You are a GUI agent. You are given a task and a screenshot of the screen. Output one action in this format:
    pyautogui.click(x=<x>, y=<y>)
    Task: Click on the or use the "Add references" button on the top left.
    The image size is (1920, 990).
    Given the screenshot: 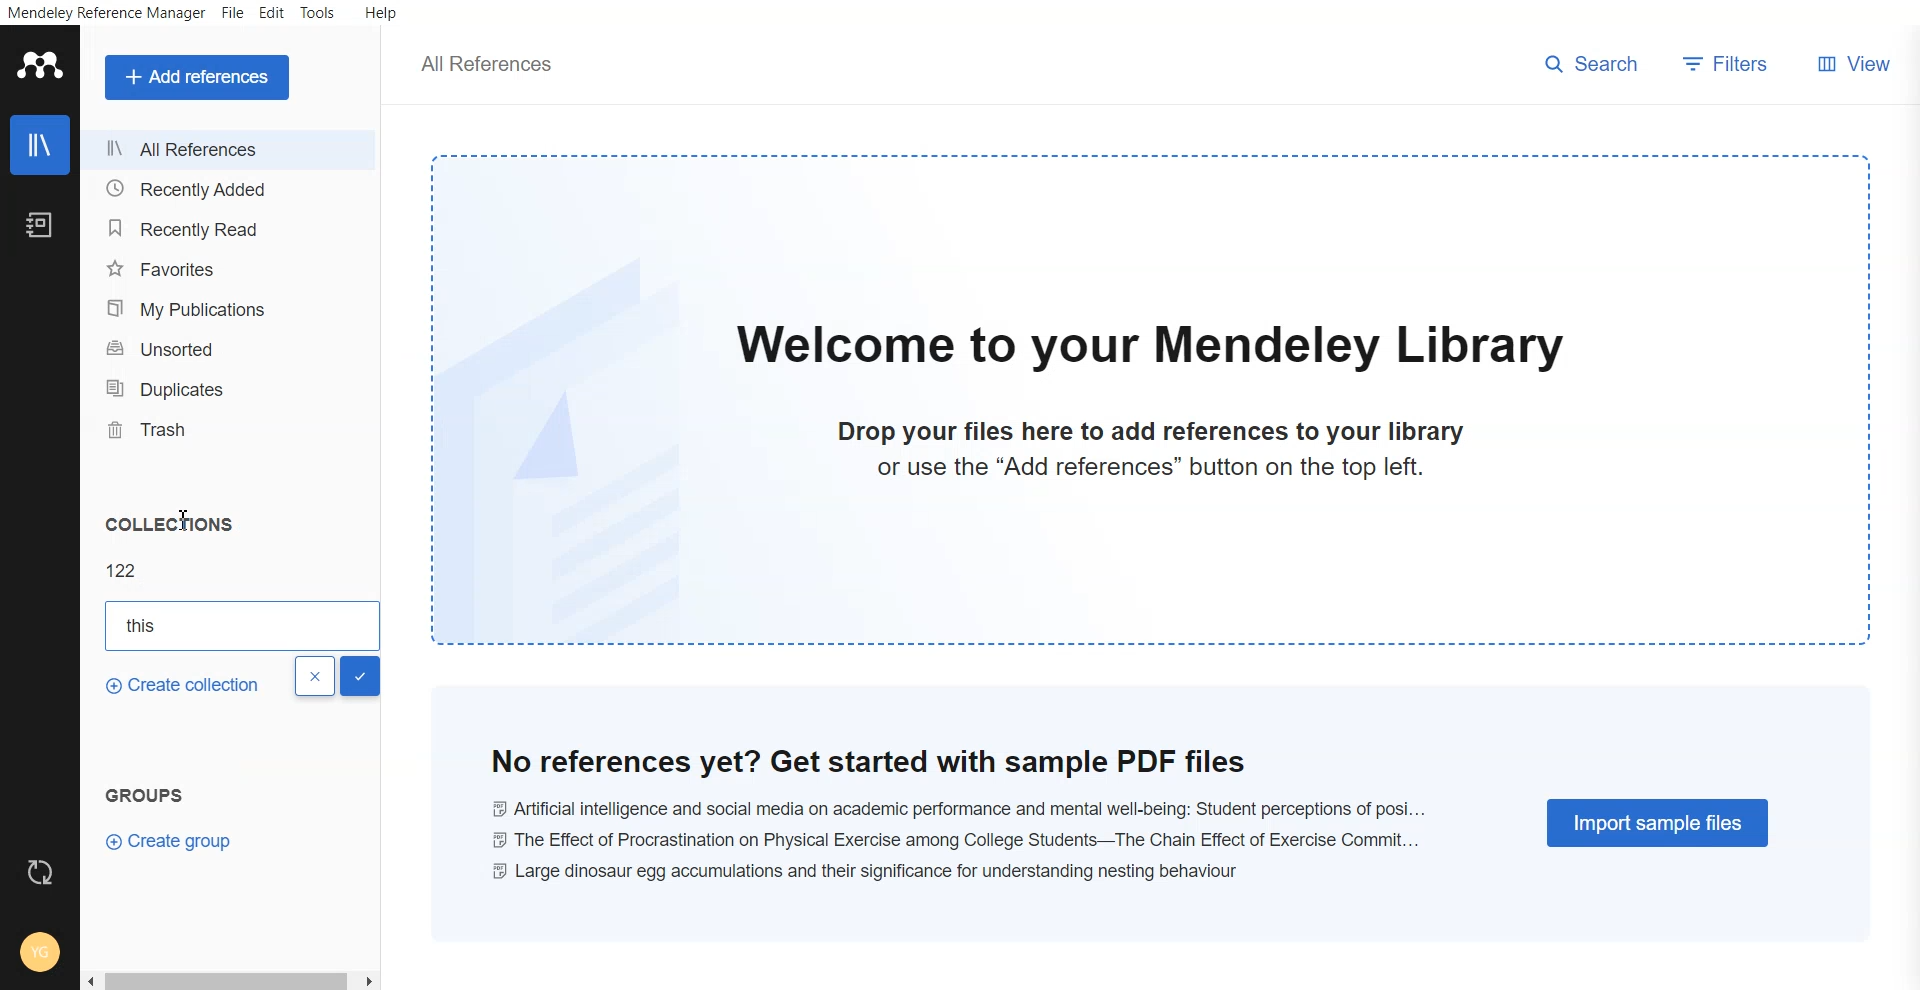 What is the action you would take?
    pyautogui.click(x=1155, y=468)
    